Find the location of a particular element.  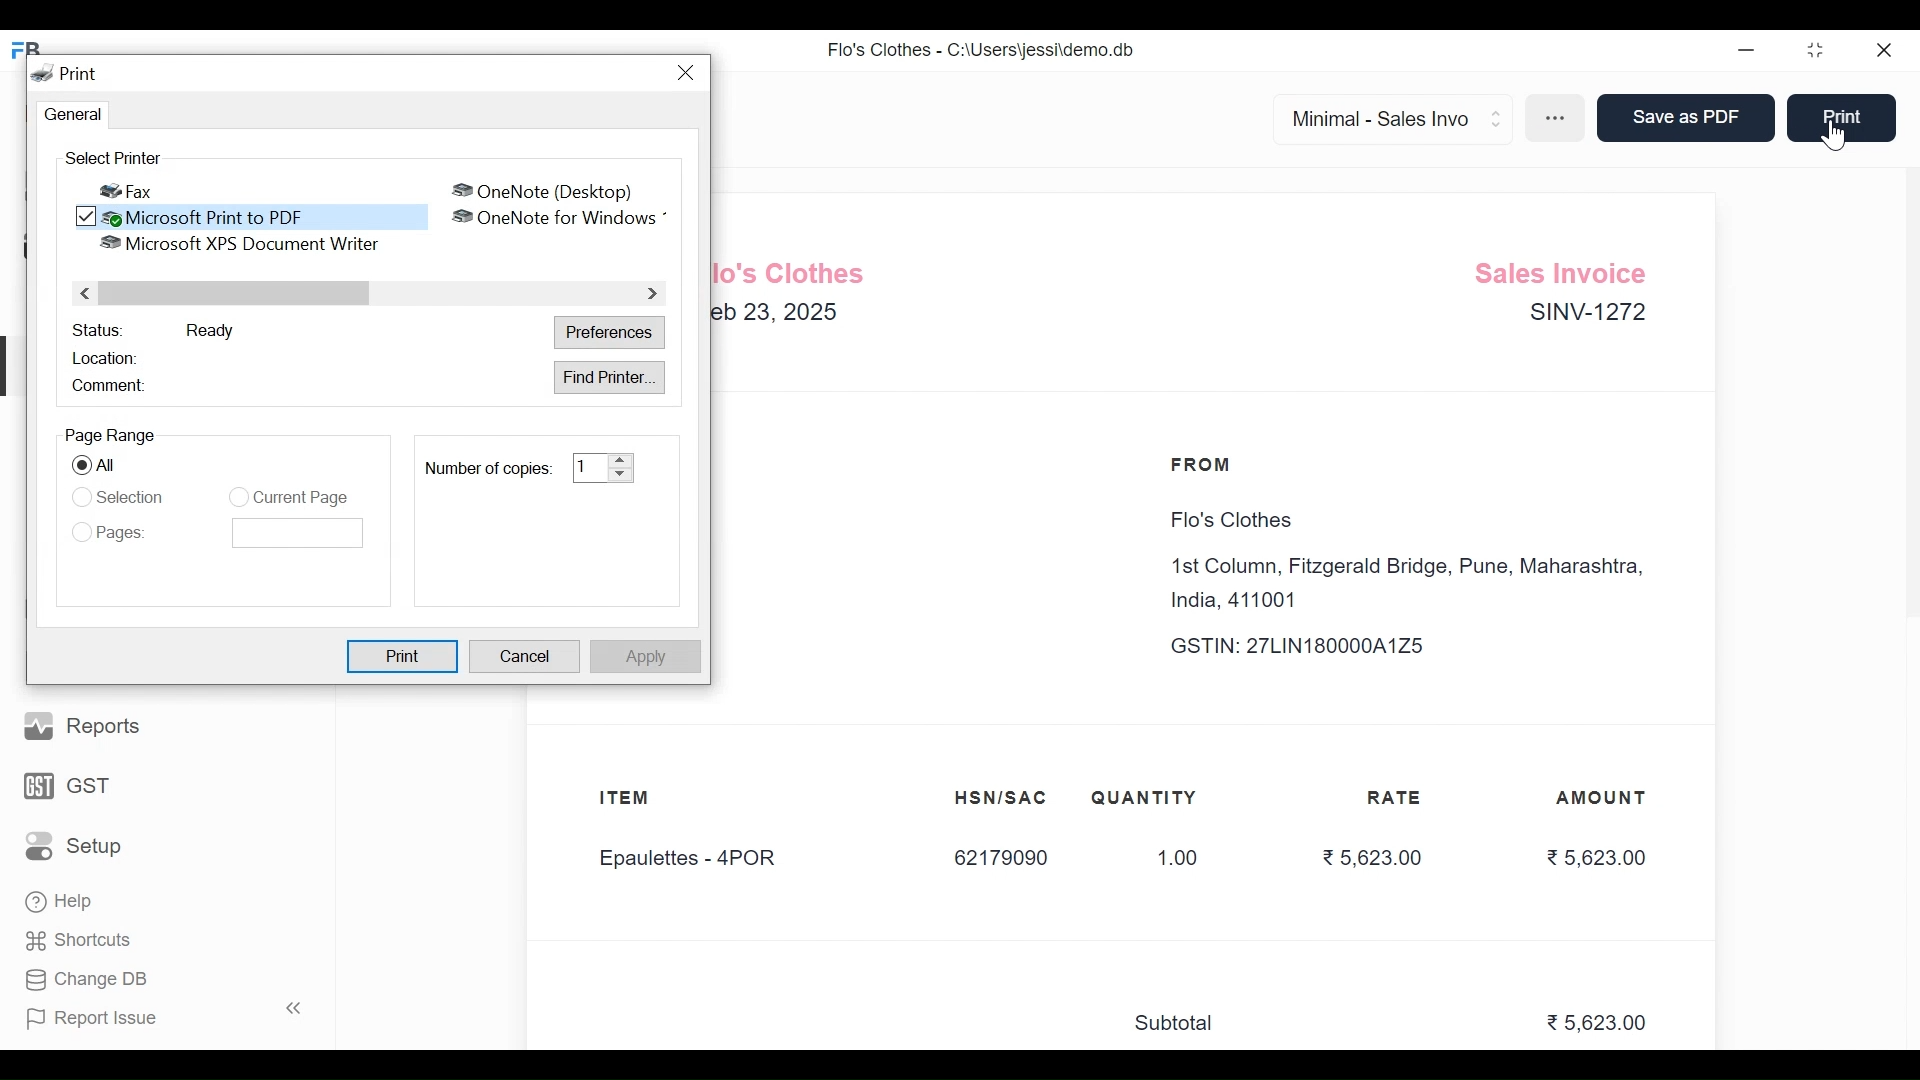

Comment is located at coordinates (110, 386).